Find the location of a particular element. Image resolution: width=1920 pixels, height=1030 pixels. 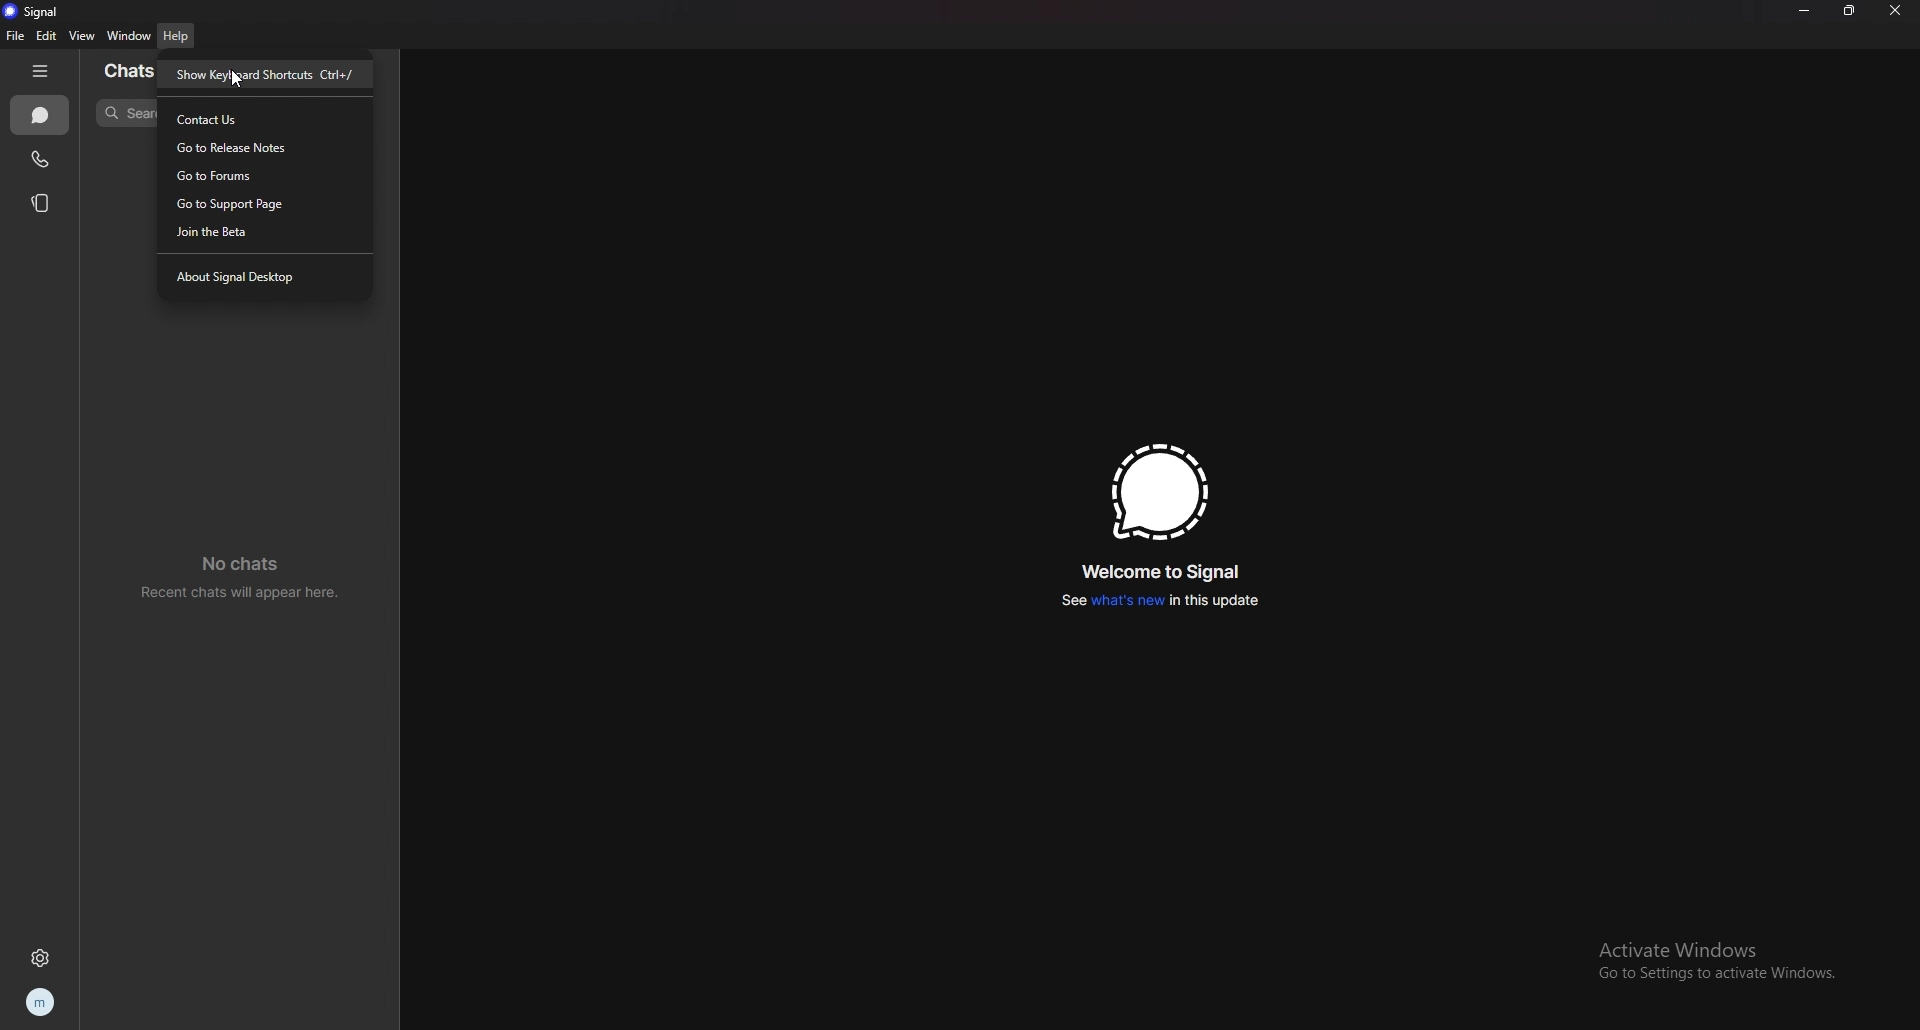

settings is located at coordinates (43, 957).